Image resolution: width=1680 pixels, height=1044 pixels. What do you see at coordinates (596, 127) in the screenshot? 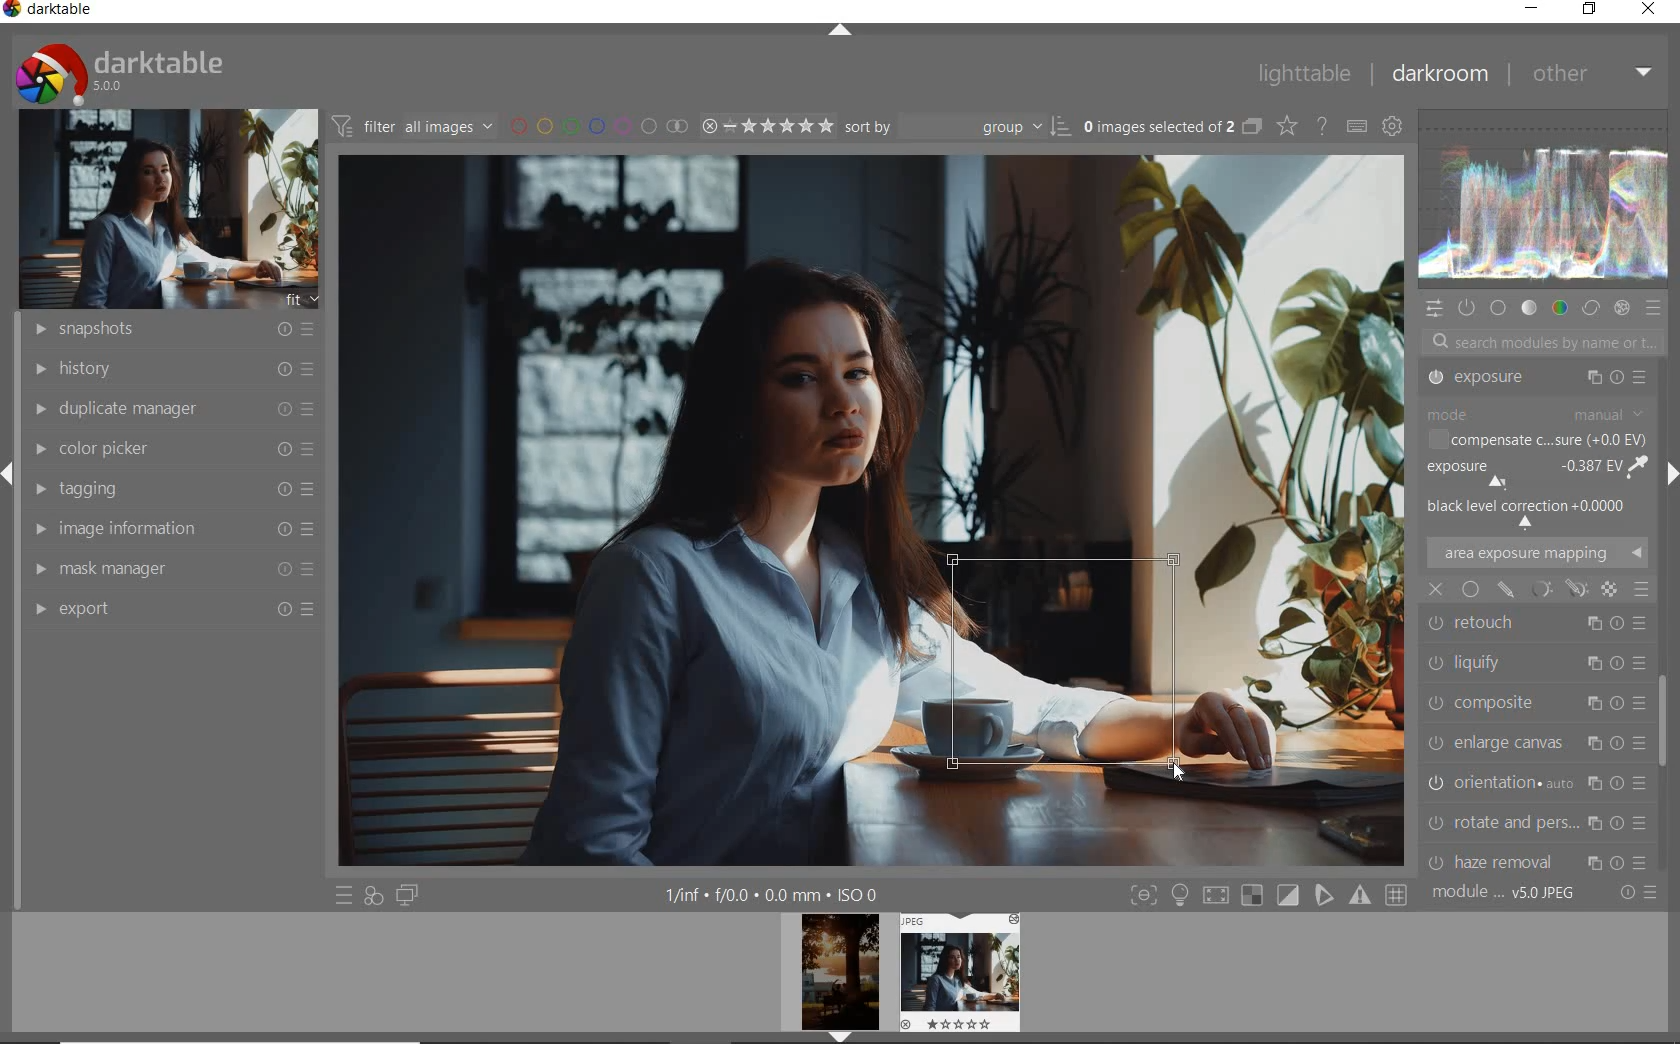
I see `FILTER BY IMAGE COLOR LABEL` at bounding box center [596, 127].